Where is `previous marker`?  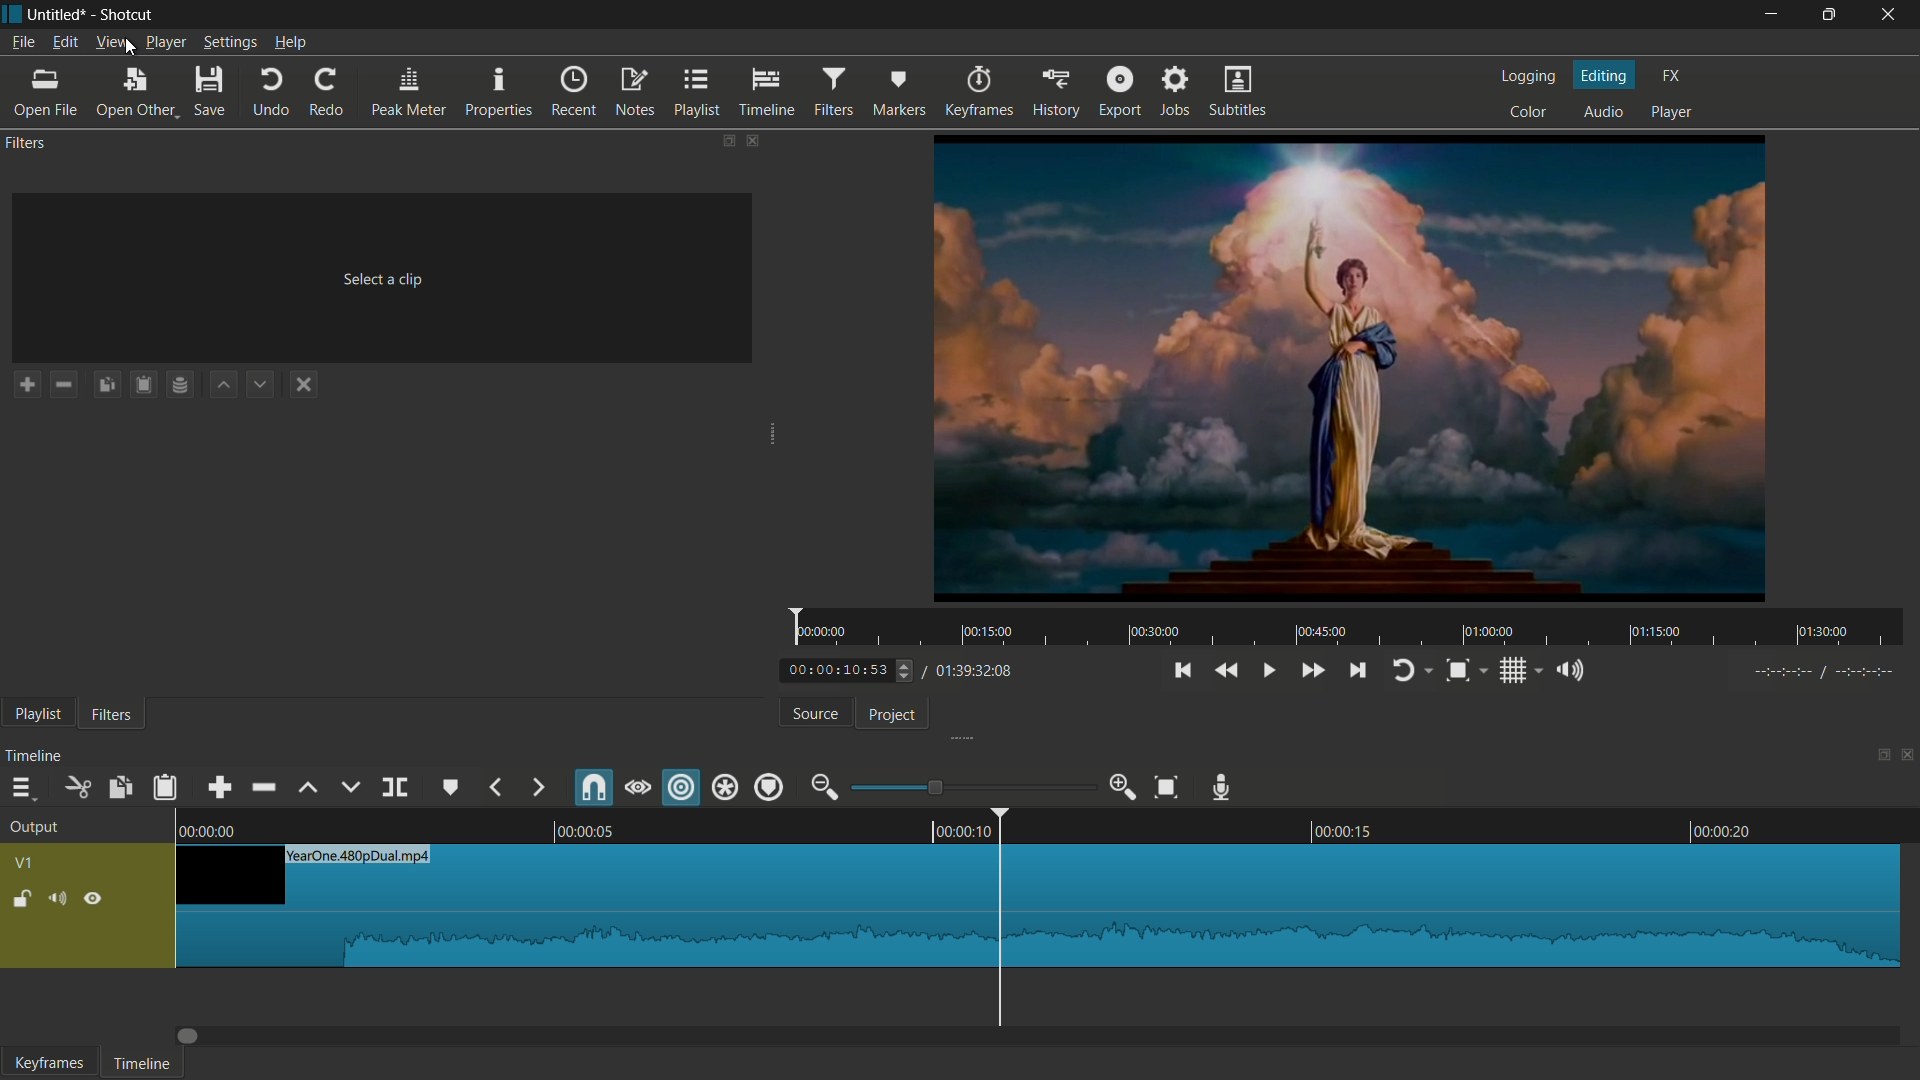 previous marker is located at coordinates (497, 788).